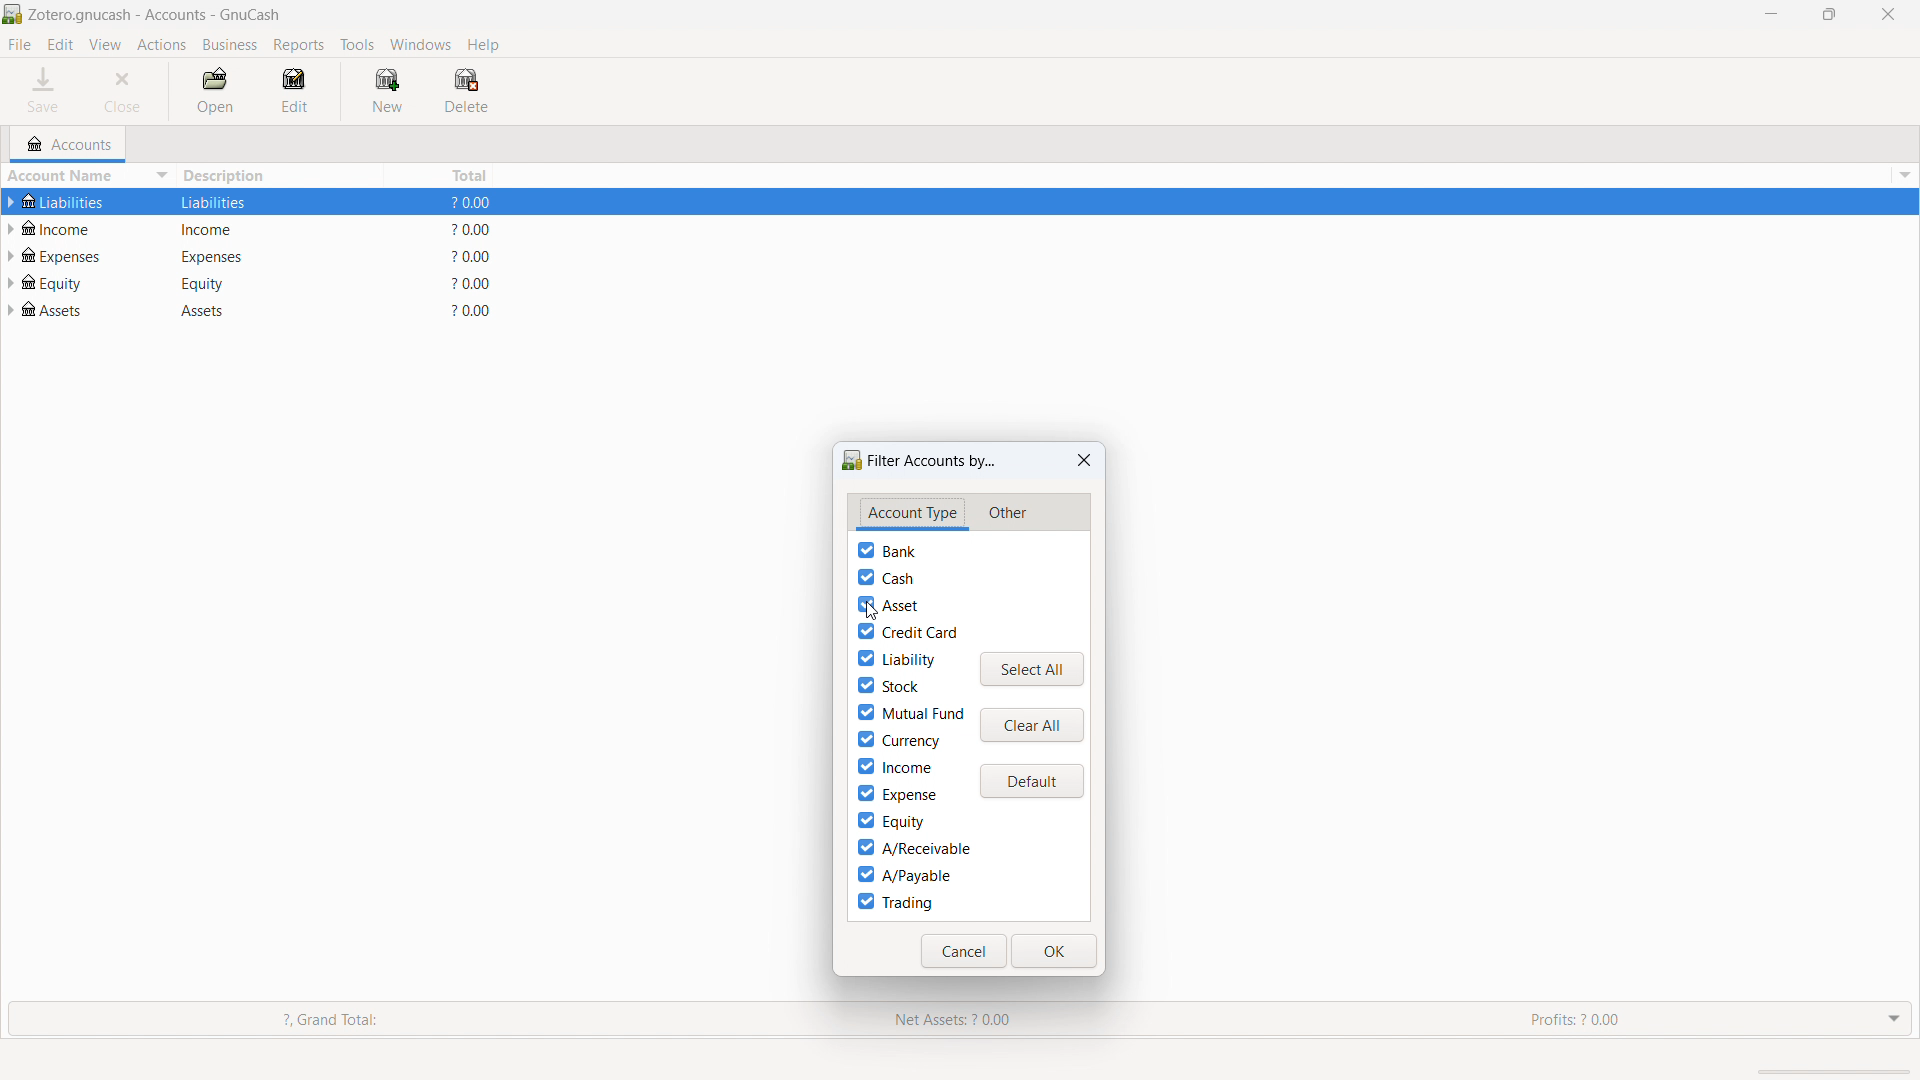 The height and width of the screenshot is (1080, 1920). Describe the element at coordinates (215, 92) in the screenshot. I see `open` at that location.